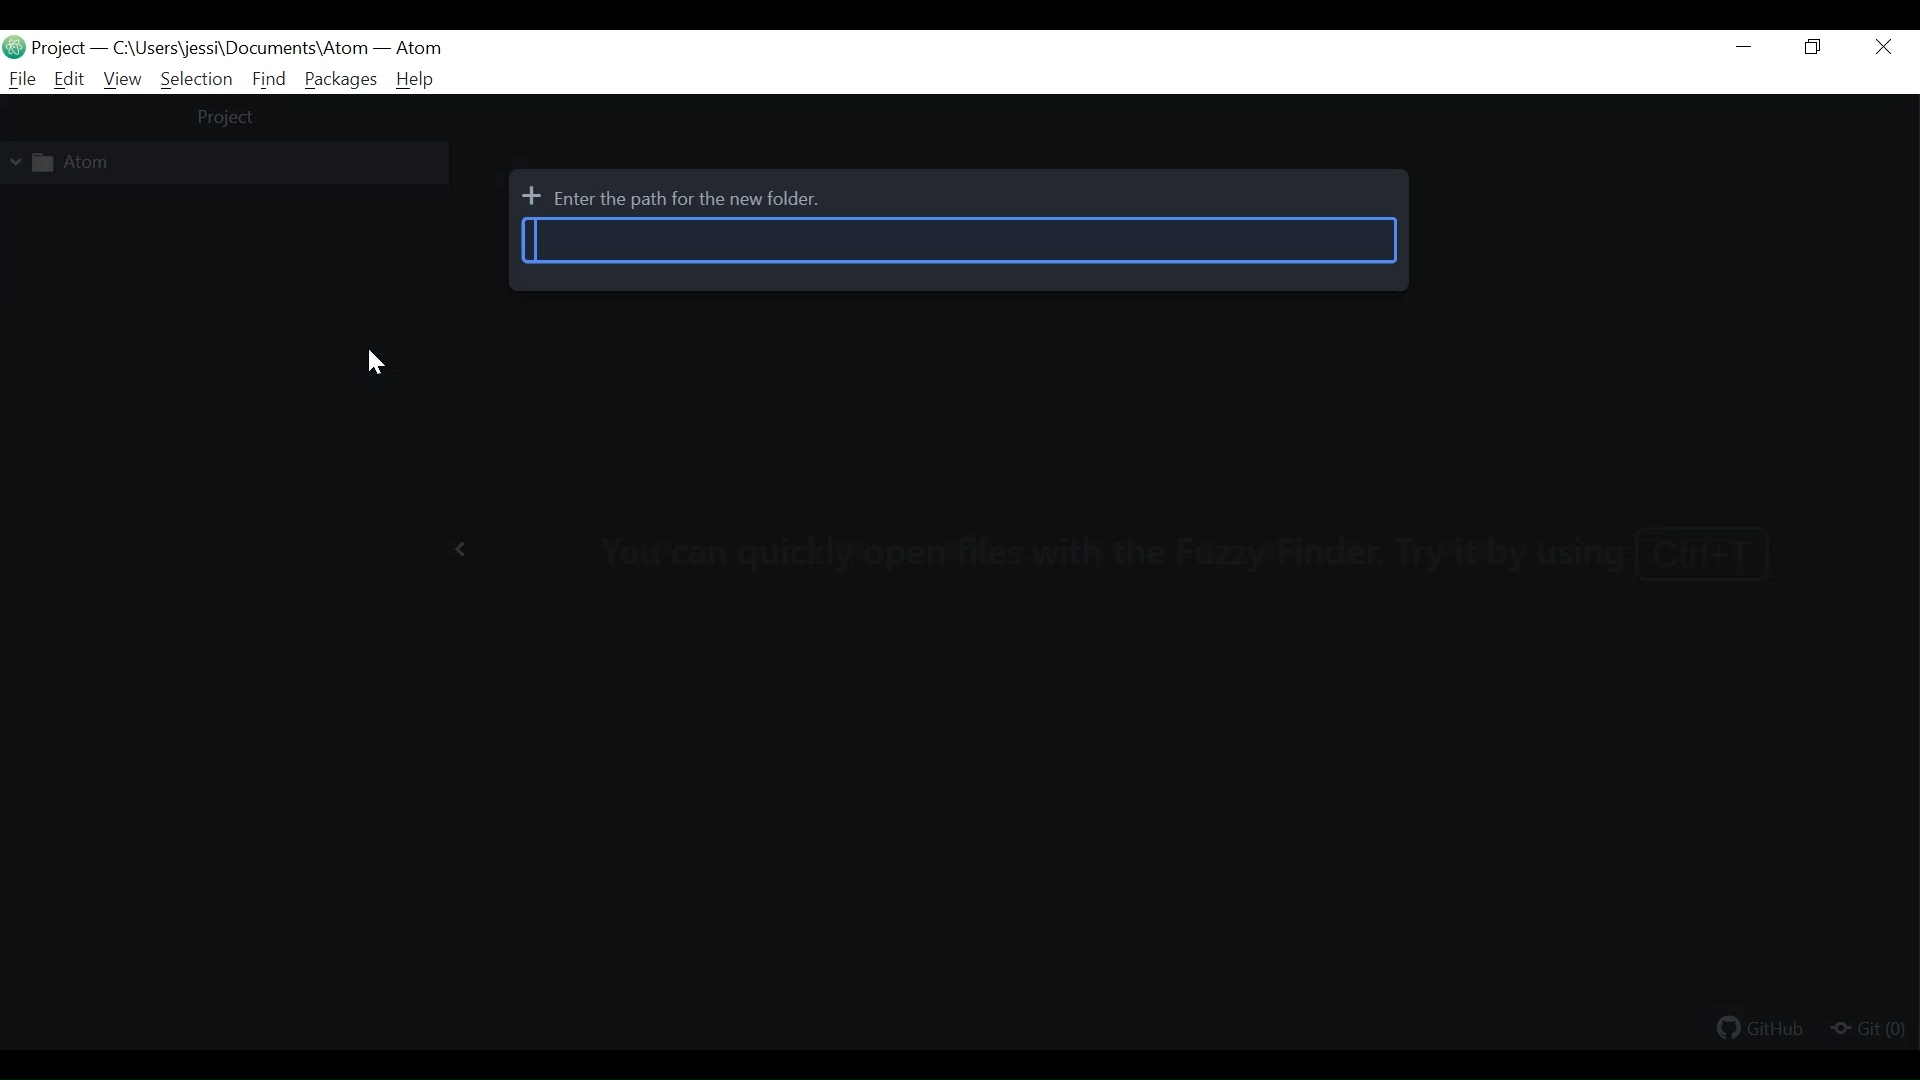  I want to click on project, so click(227, 119).